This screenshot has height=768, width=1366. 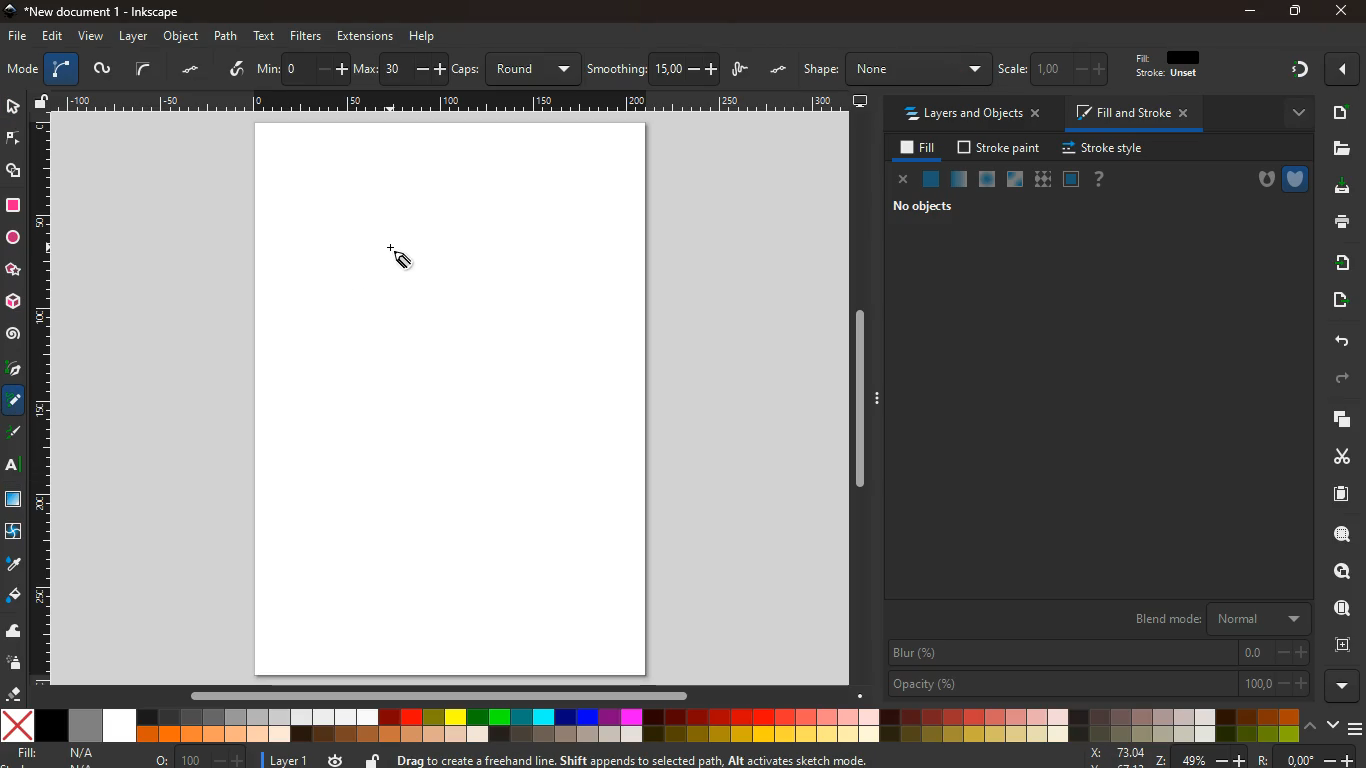 What do you see at coordinates (13, 271) in the screenshot?
I see `star` at bounding box center [13, 271].